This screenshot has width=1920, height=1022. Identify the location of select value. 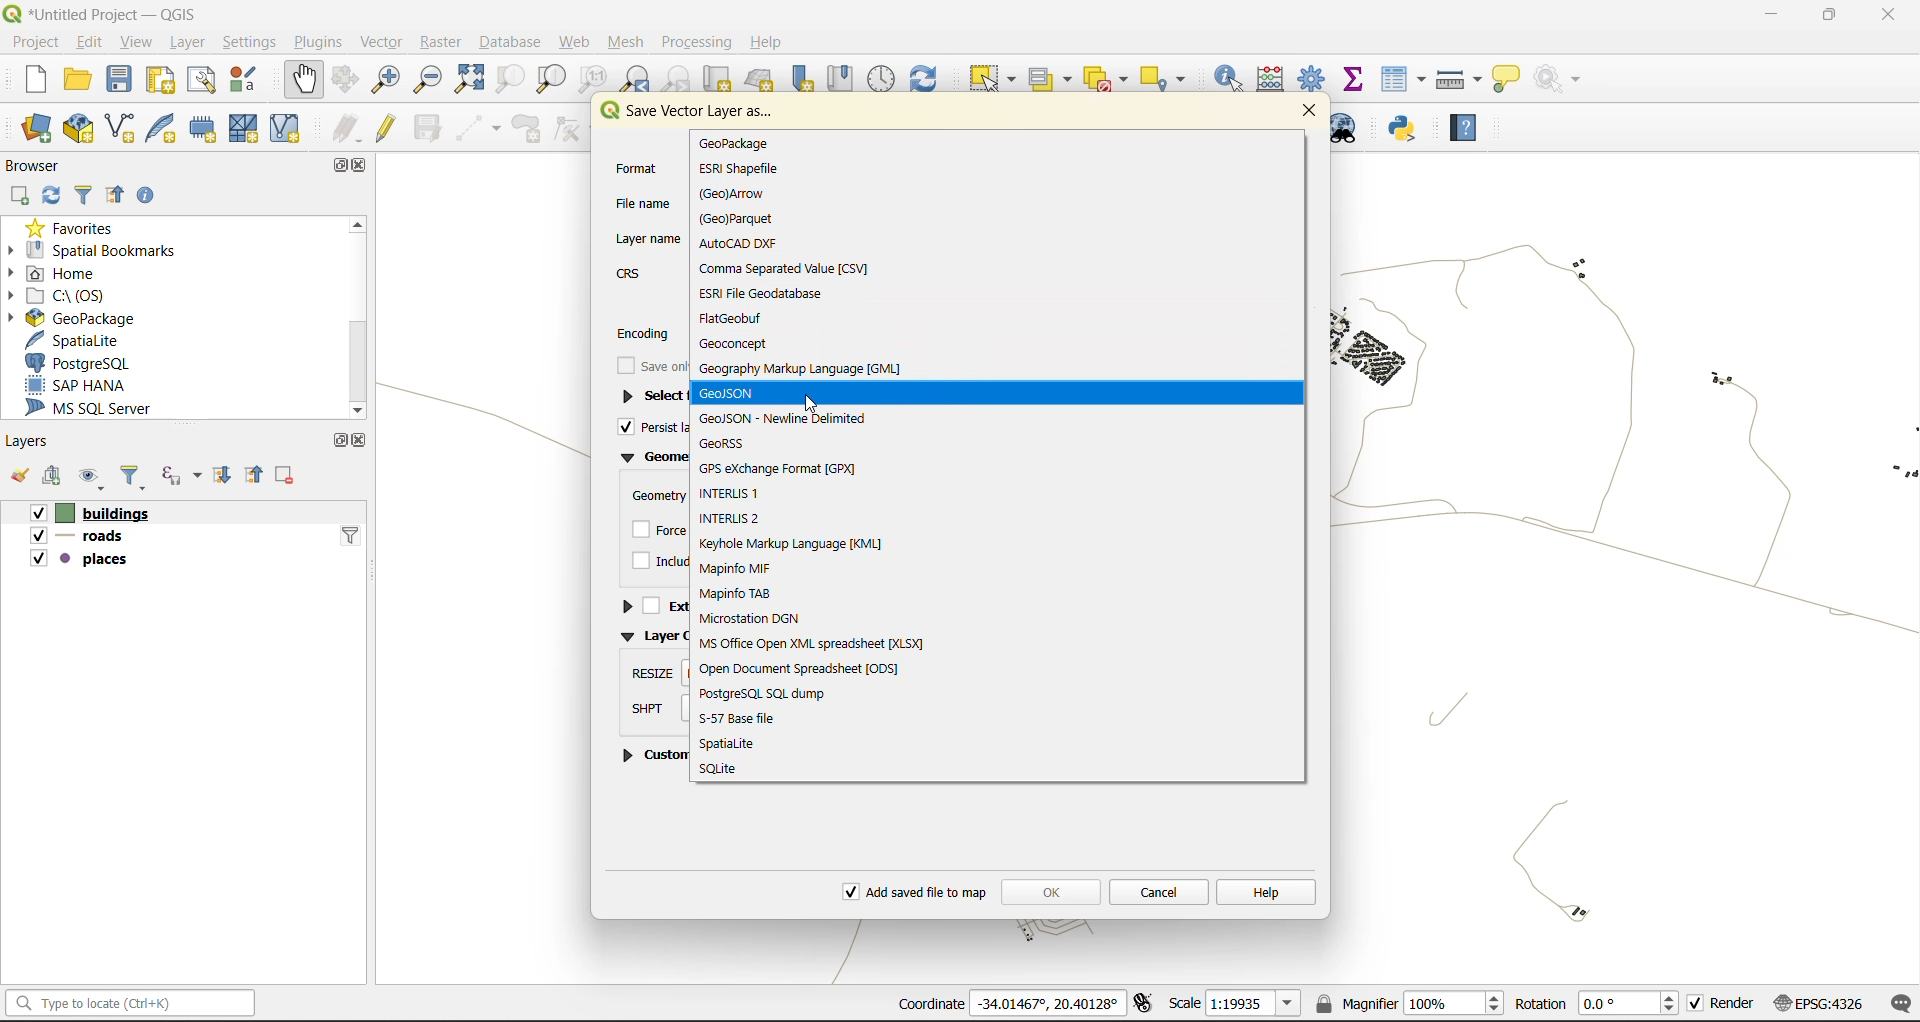
(1052, 79).